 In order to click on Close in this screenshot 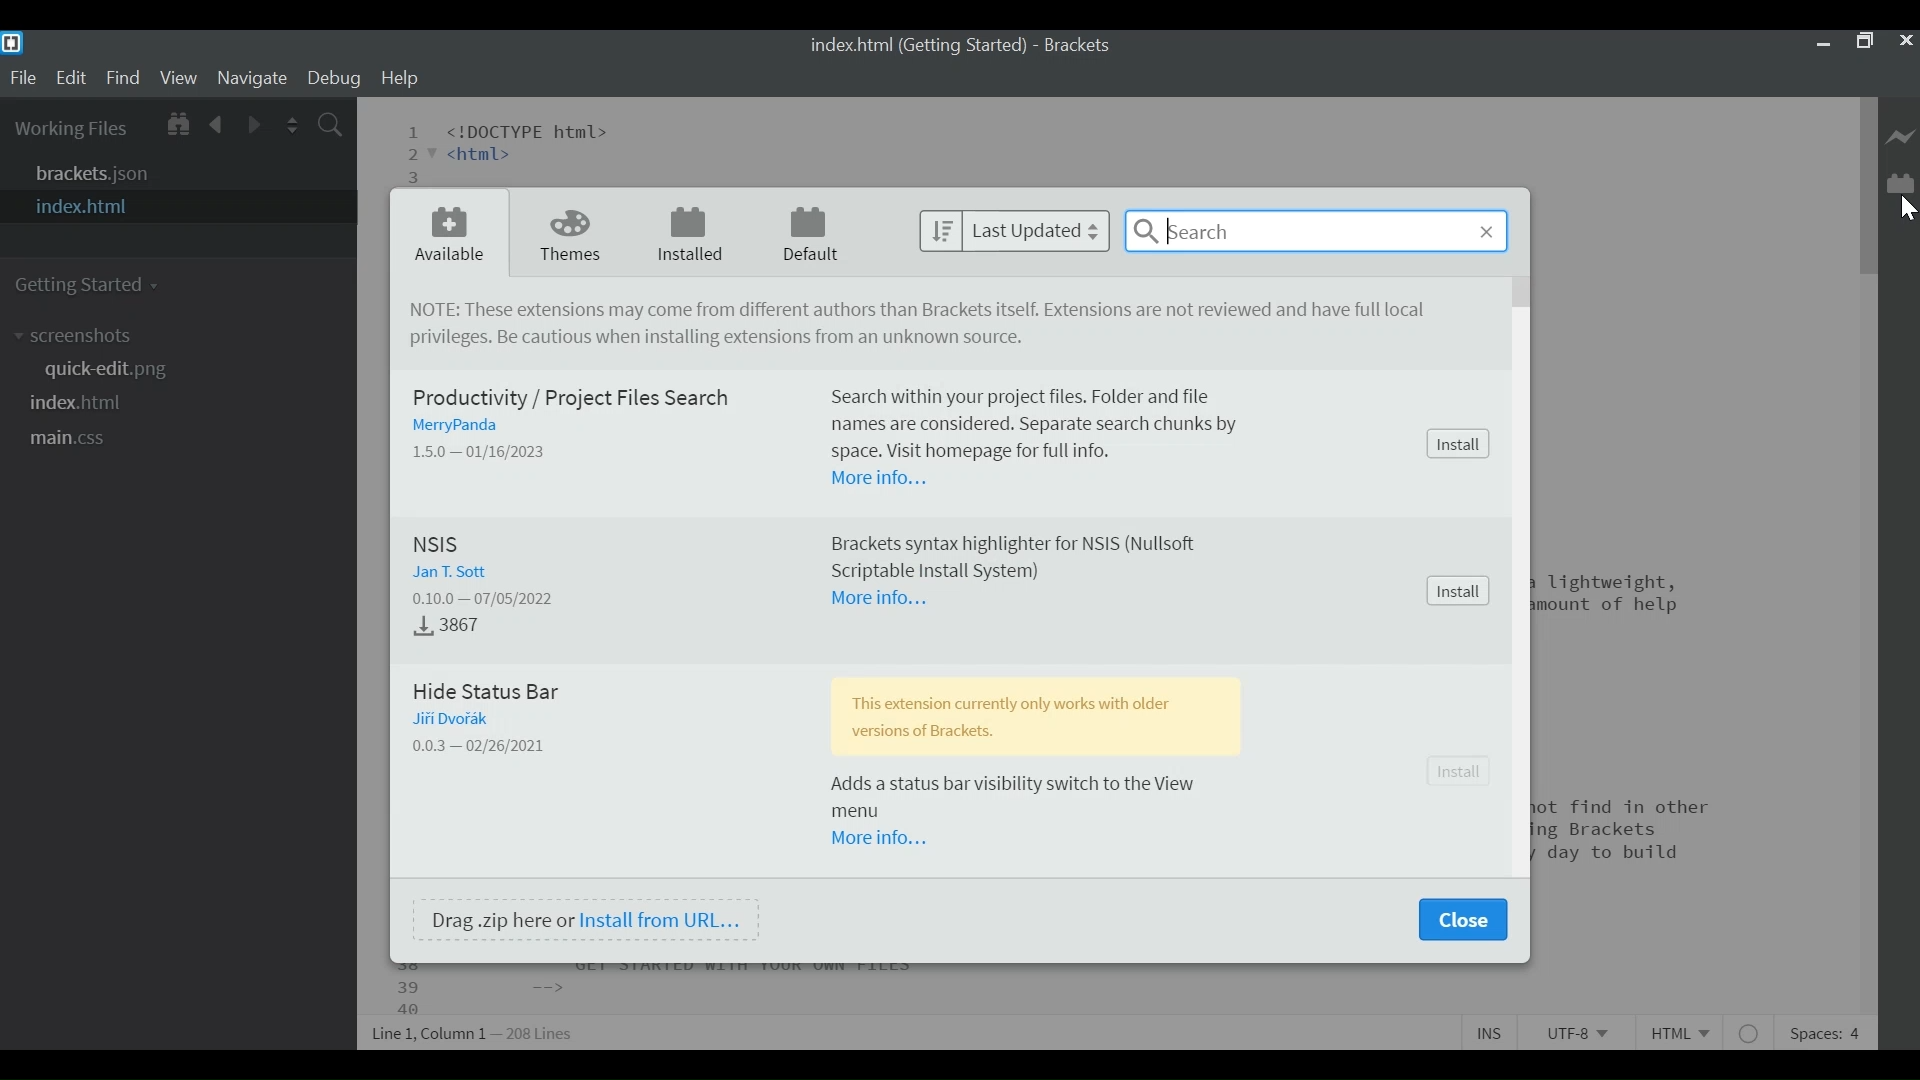, I will do `click(1462, 920)`.